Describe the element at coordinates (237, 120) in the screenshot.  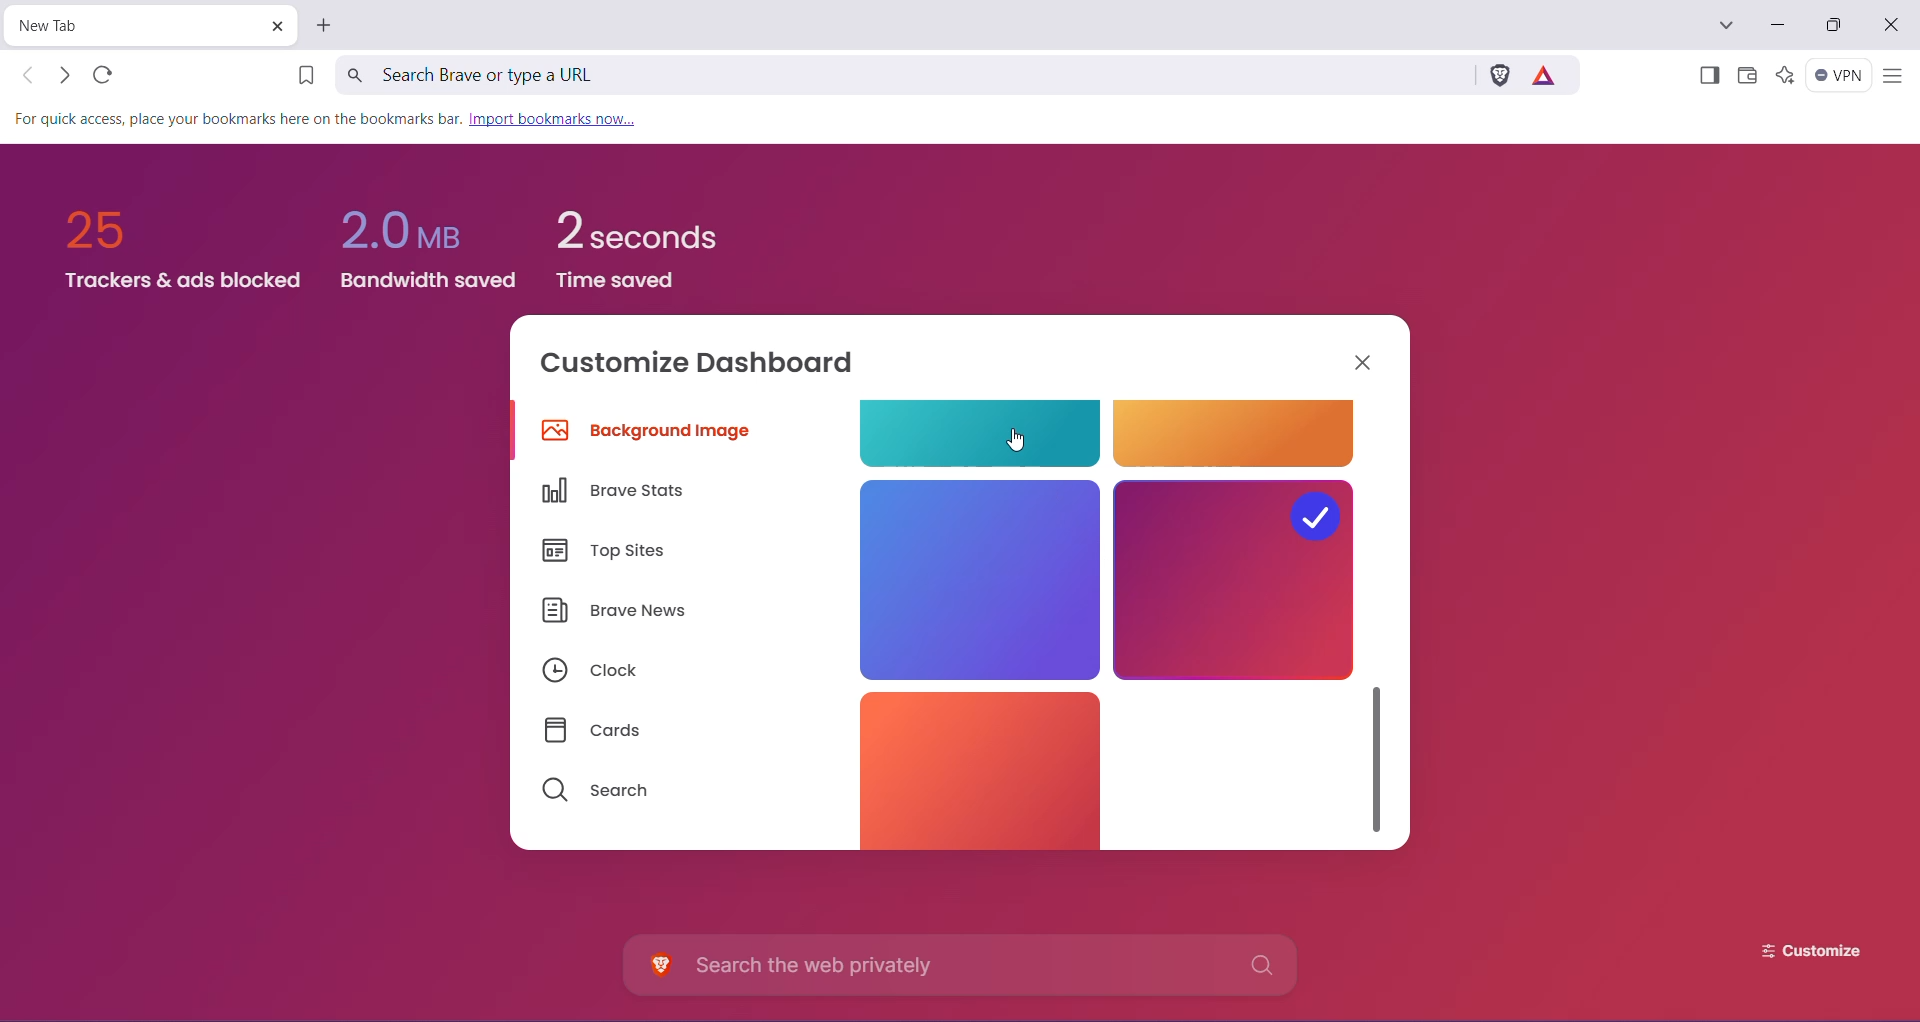
I see `For quick access, place your bookmarks here on the bookmarks bar.` at that location.